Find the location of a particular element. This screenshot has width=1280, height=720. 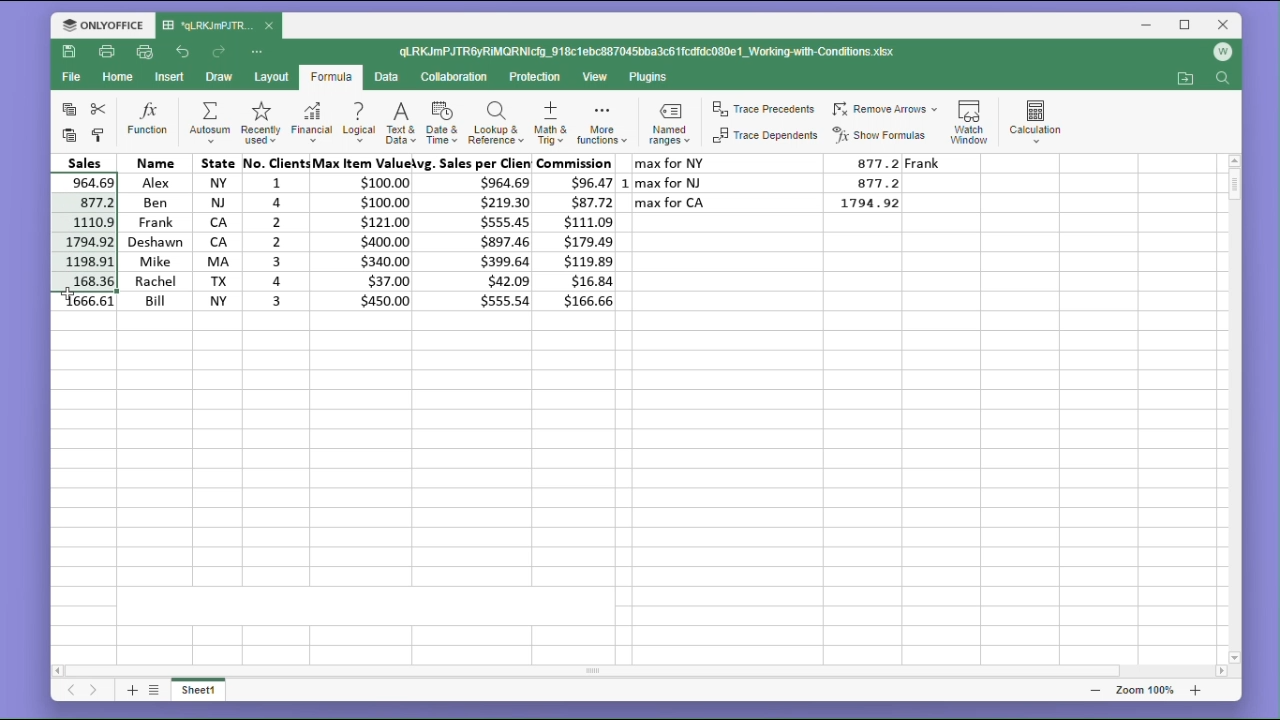

quick print is located at coordinates (146, 53).